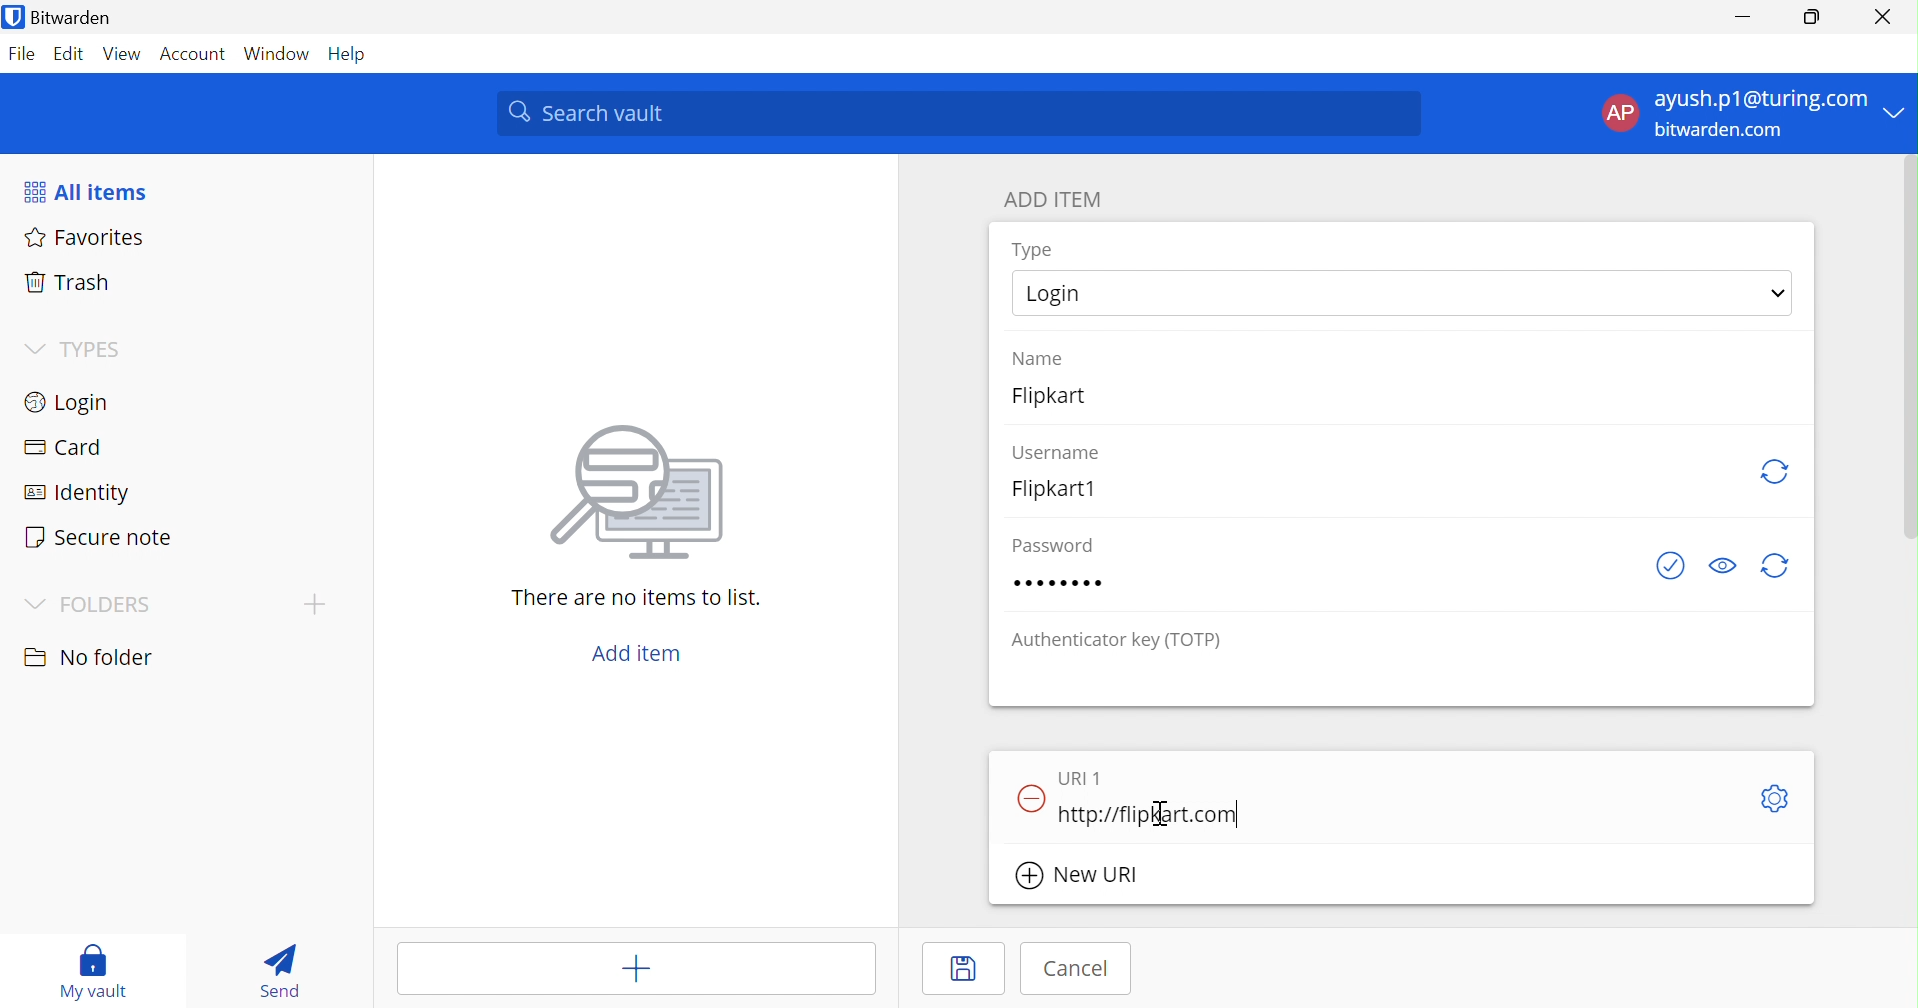 The height and width of the screenshot is (1008, 1918). Describe the element at coordinates (1062, 488) in the screenshot. I see `Flipkart1` at that location.